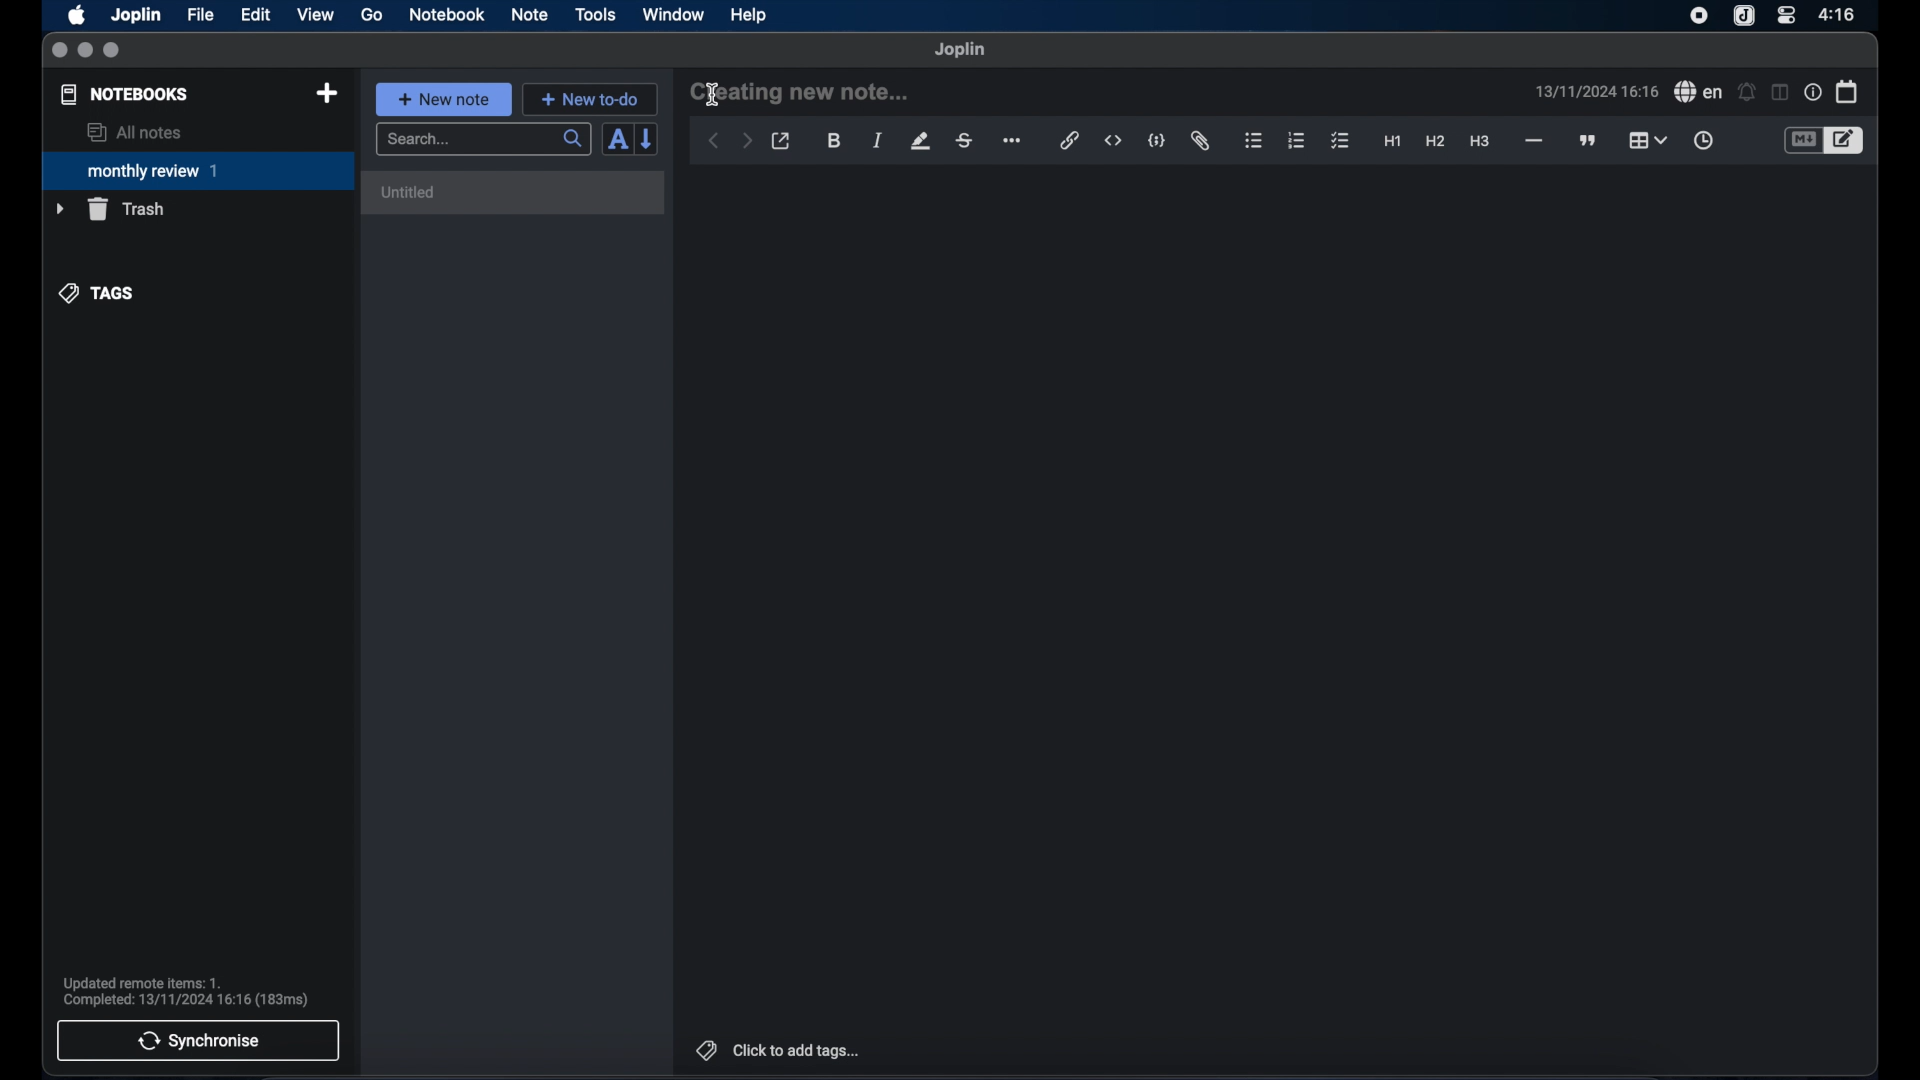 The height and width of the screenshot is (1080, 1920). What do you see at coordinates (1157, 142) in the screenshot?
I see `code` at bounding box center [1157, 142].